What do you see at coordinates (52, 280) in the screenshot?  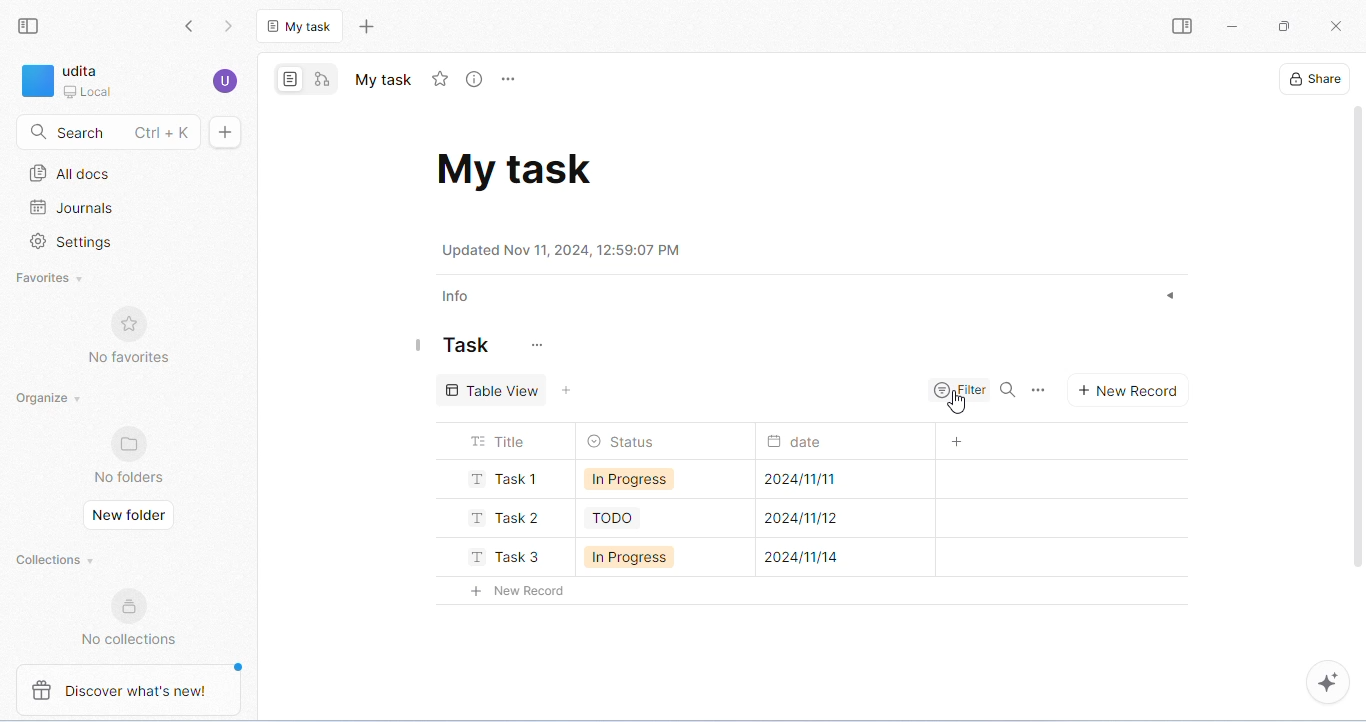 I see `favorites` at bounding box center [52, 280].